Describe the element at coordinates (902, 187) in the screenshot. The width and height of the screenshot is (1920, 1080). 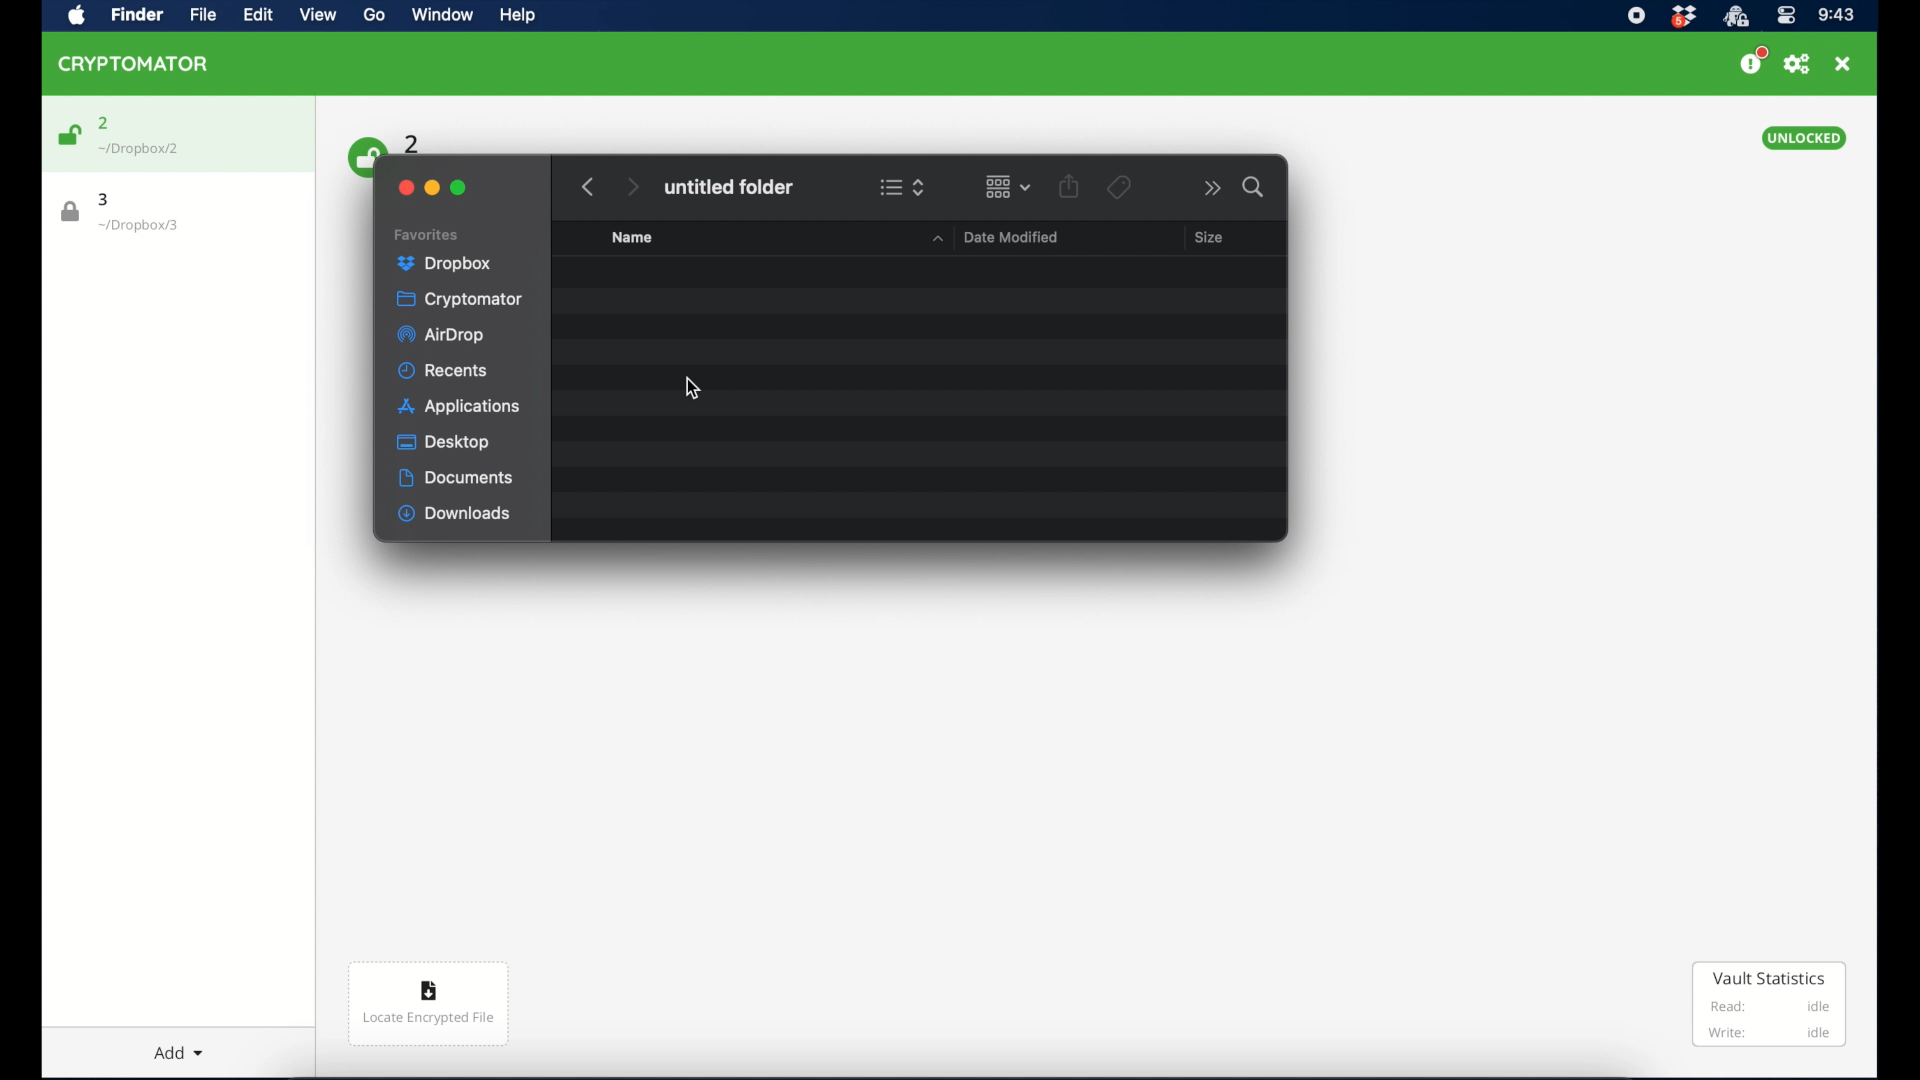
I see `view options` at that location.